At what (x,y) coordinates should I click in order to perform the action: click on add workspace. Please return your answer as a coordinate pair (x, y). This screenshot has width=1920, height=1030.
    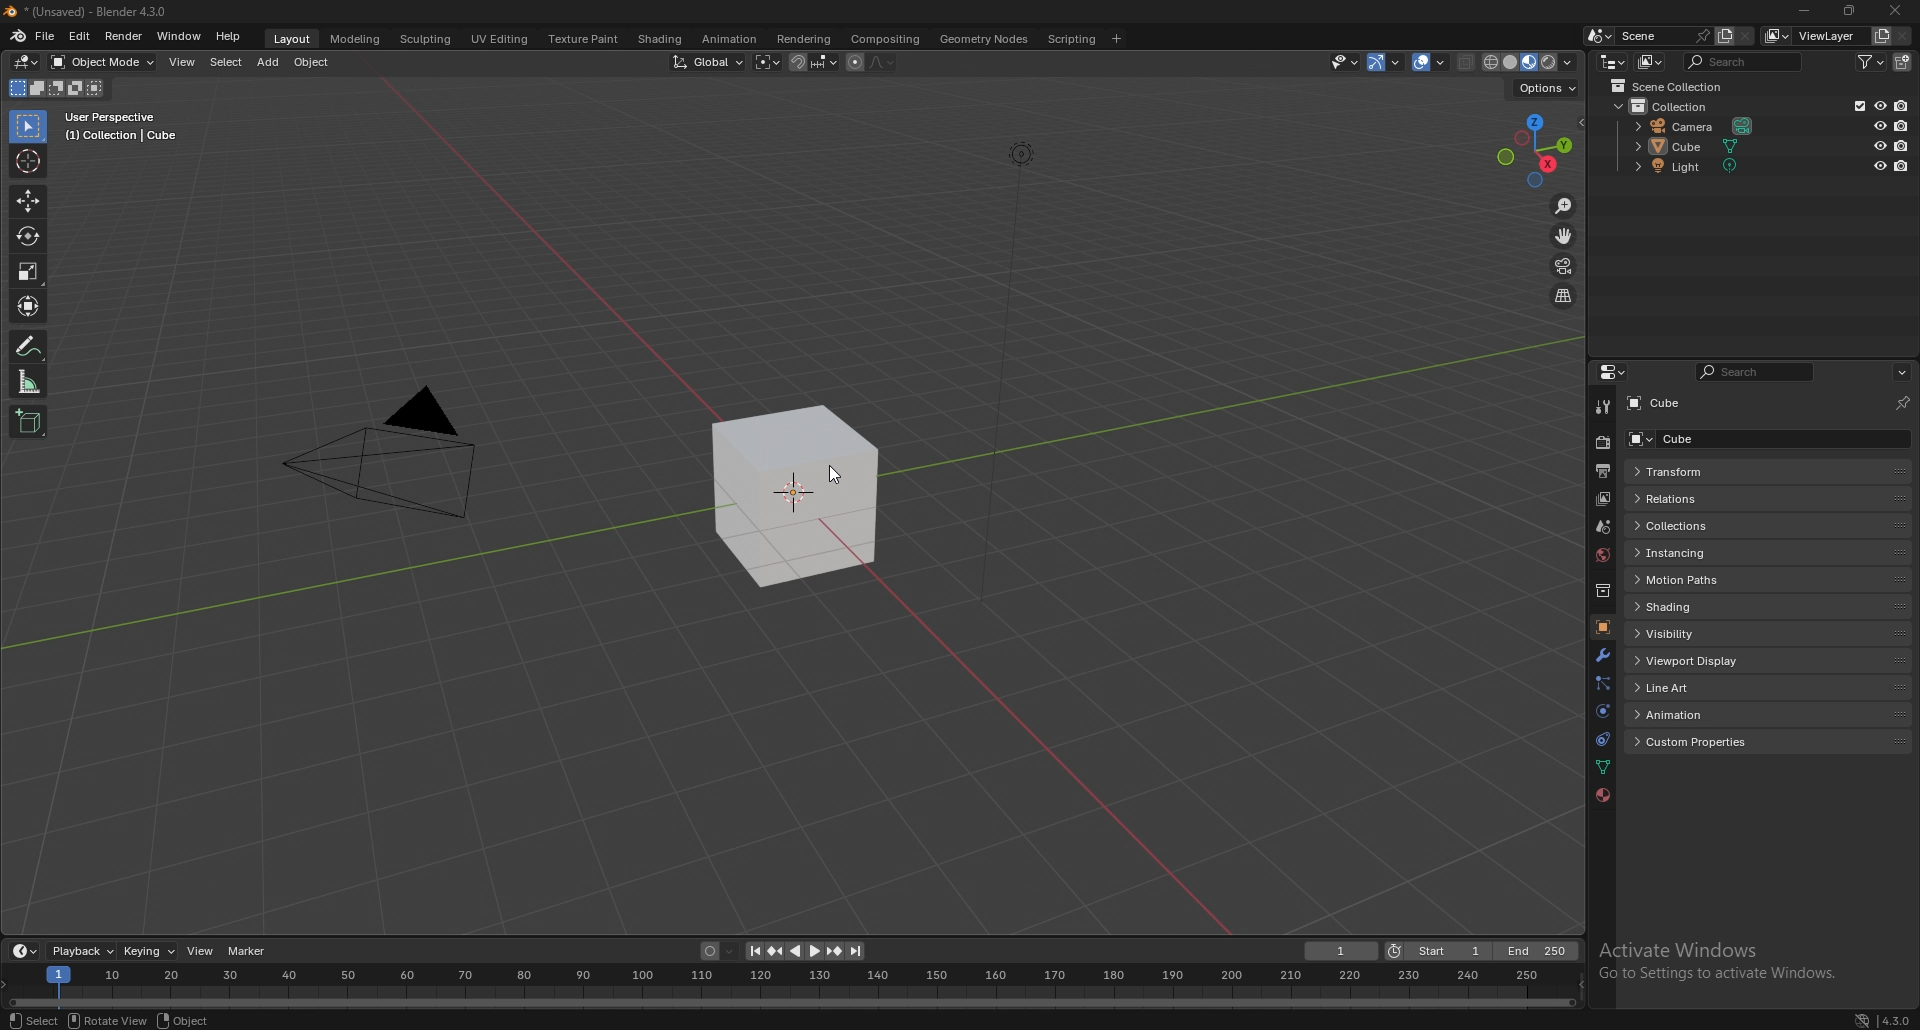
    Looking at the image, I should click on (1116, 39).